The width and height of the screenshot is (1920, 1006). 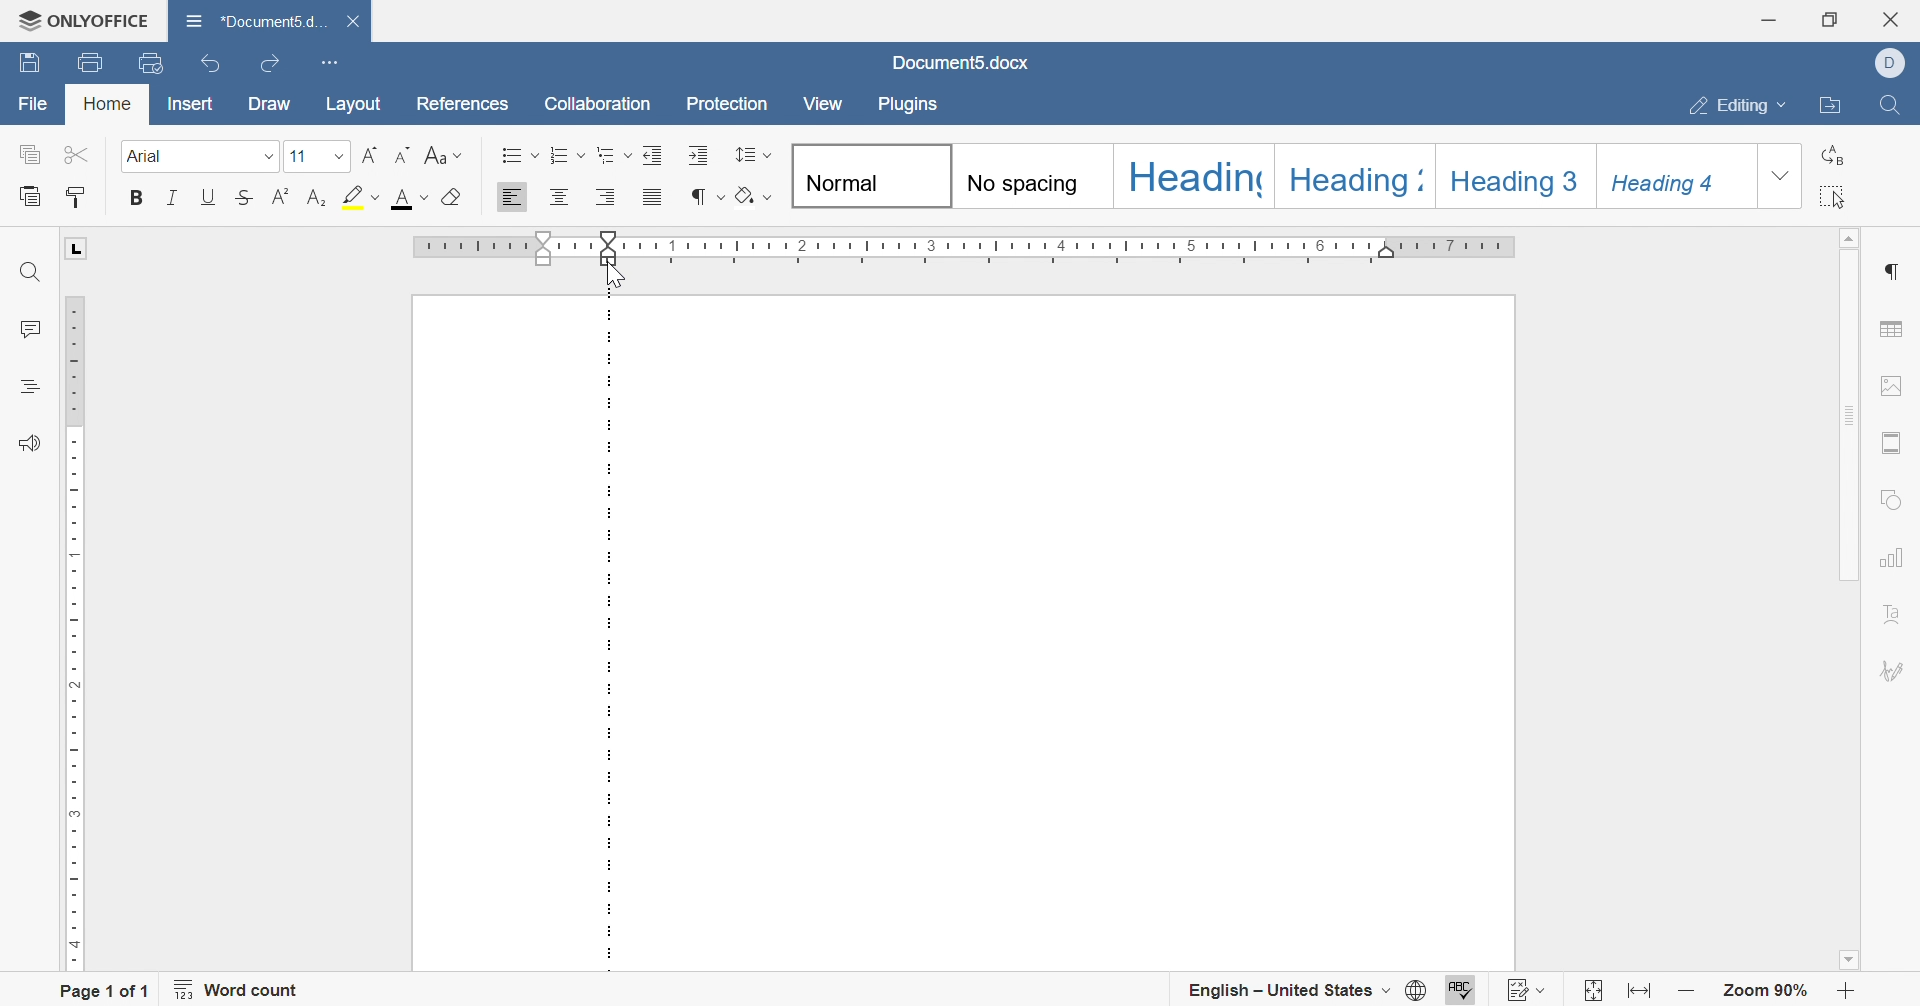 I want to click on document5.docx, so click(x=964, y=63).